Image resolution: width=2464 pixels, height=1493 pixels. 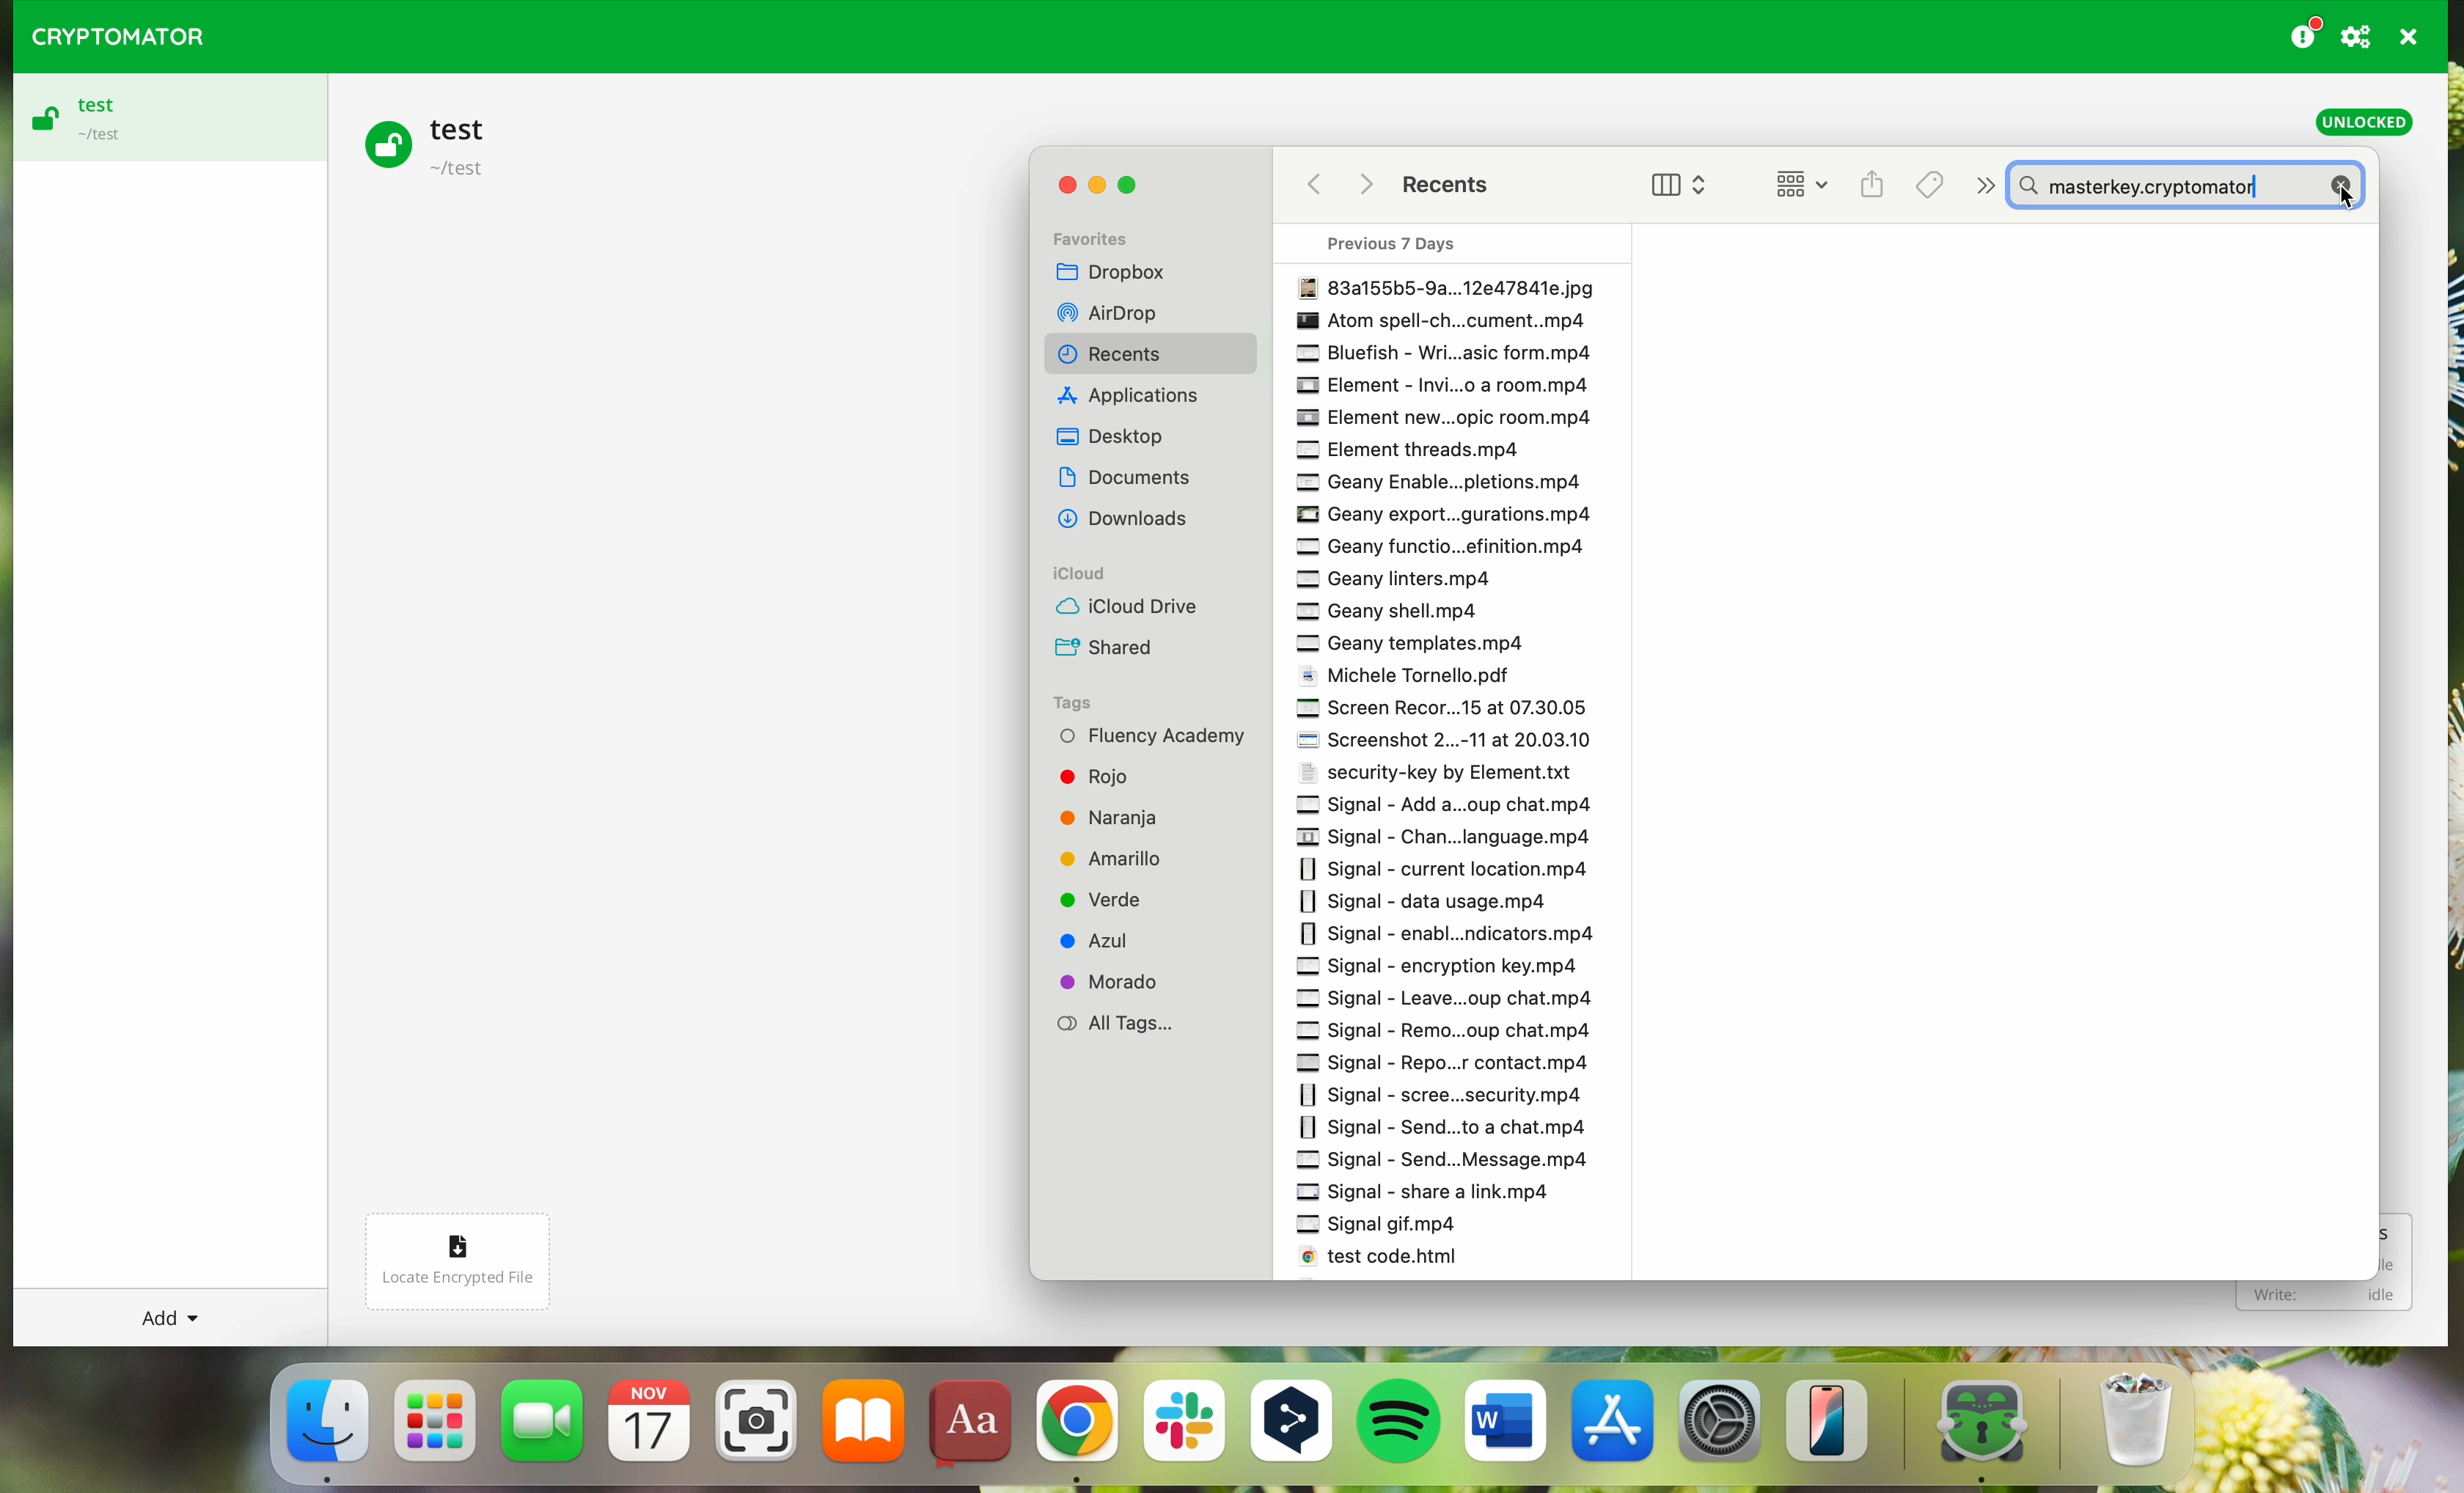 What do you see at coordinates (2152, 1423) in the screenshot?
I see `bin` at bounding box center [2152, 1423].